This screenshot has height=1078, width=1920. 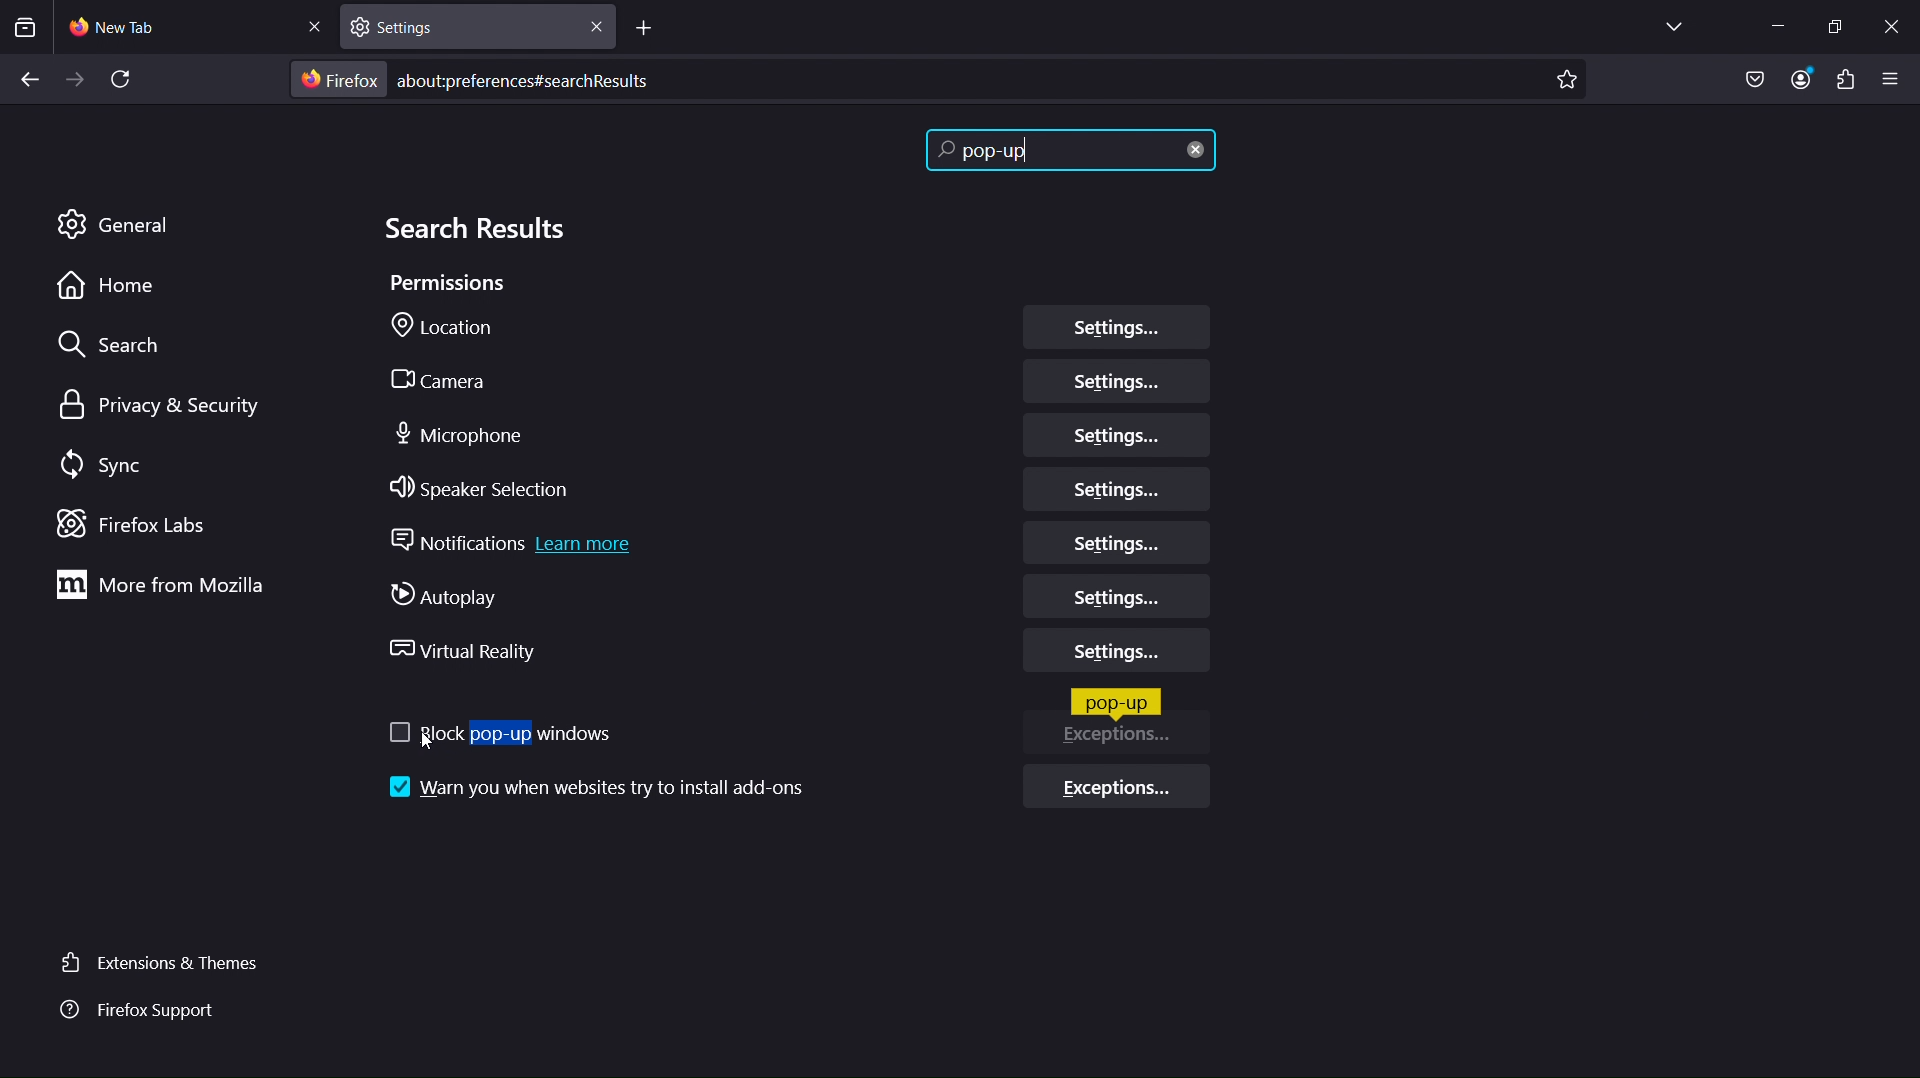 I want to click on Block pop-up windows, so click(x=496, y=733).